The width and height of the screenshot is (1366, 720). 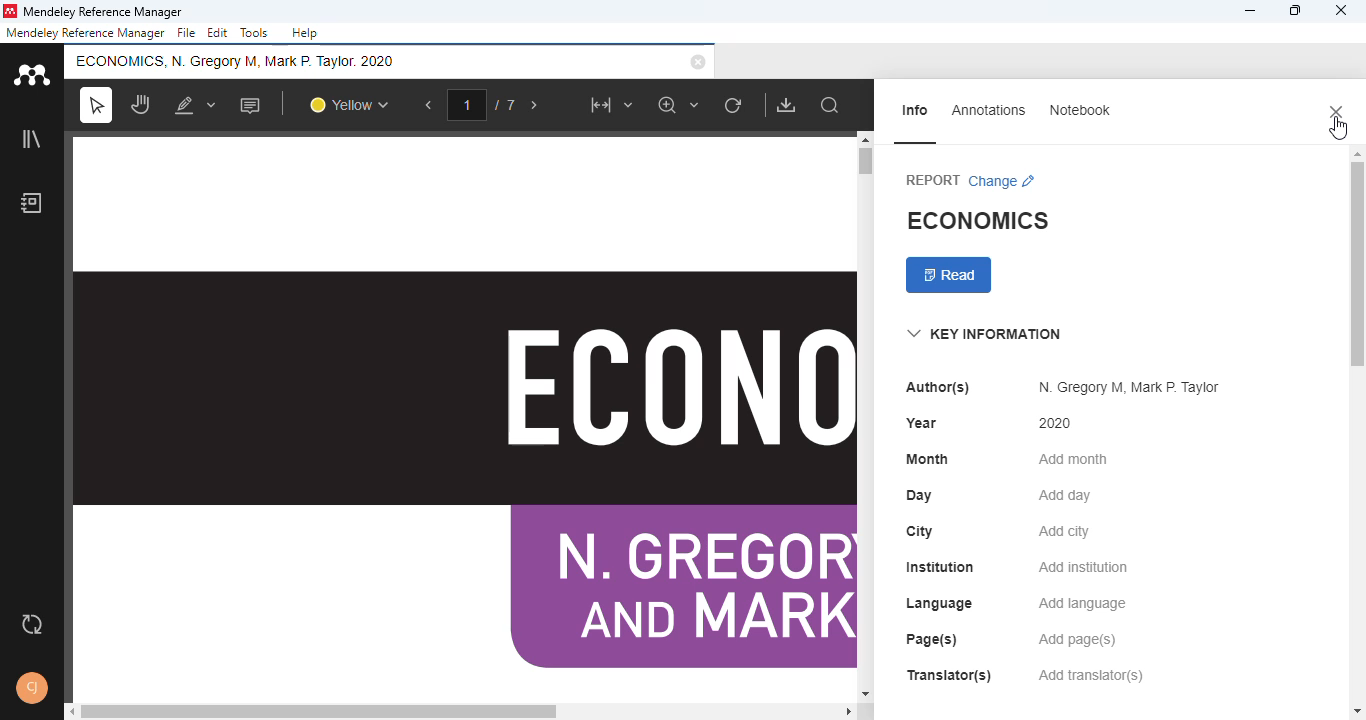 I want to click on scroll page, so click(x=142, y=104).